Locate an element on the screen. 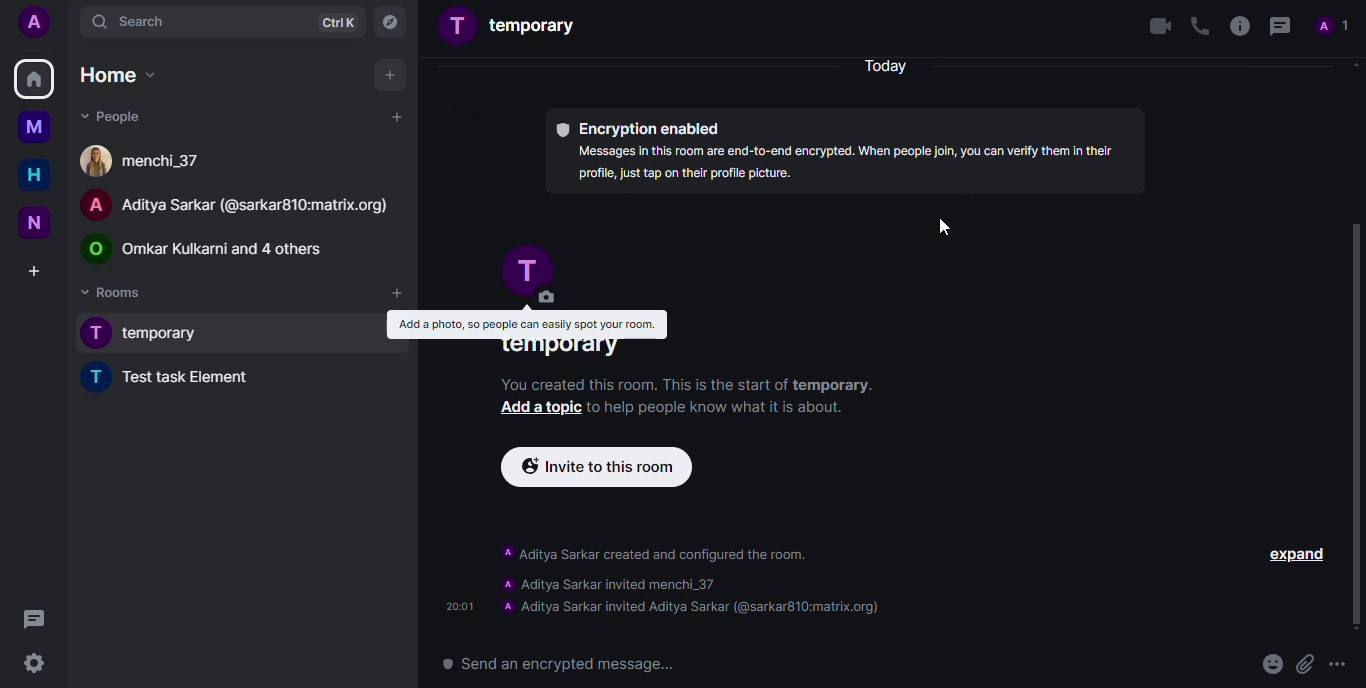 Image resolution: width=1366 pixels, height=688 pixels. emoji is located at coordinates (1265, 663).